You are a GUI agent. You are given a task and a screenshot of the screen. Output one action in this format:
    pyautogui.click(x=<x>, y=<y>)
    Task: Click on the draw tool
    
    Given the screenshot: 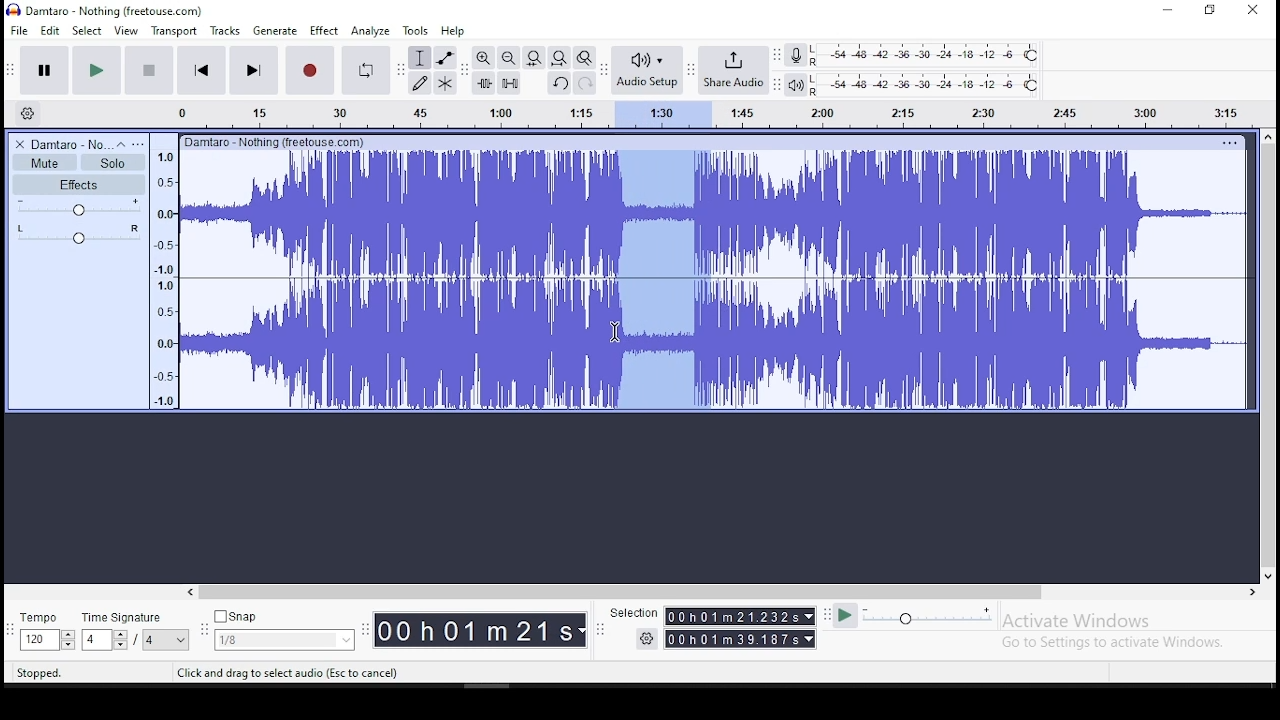 What is the action you would take?
    pyautogui.click(x=420, y=83)
    